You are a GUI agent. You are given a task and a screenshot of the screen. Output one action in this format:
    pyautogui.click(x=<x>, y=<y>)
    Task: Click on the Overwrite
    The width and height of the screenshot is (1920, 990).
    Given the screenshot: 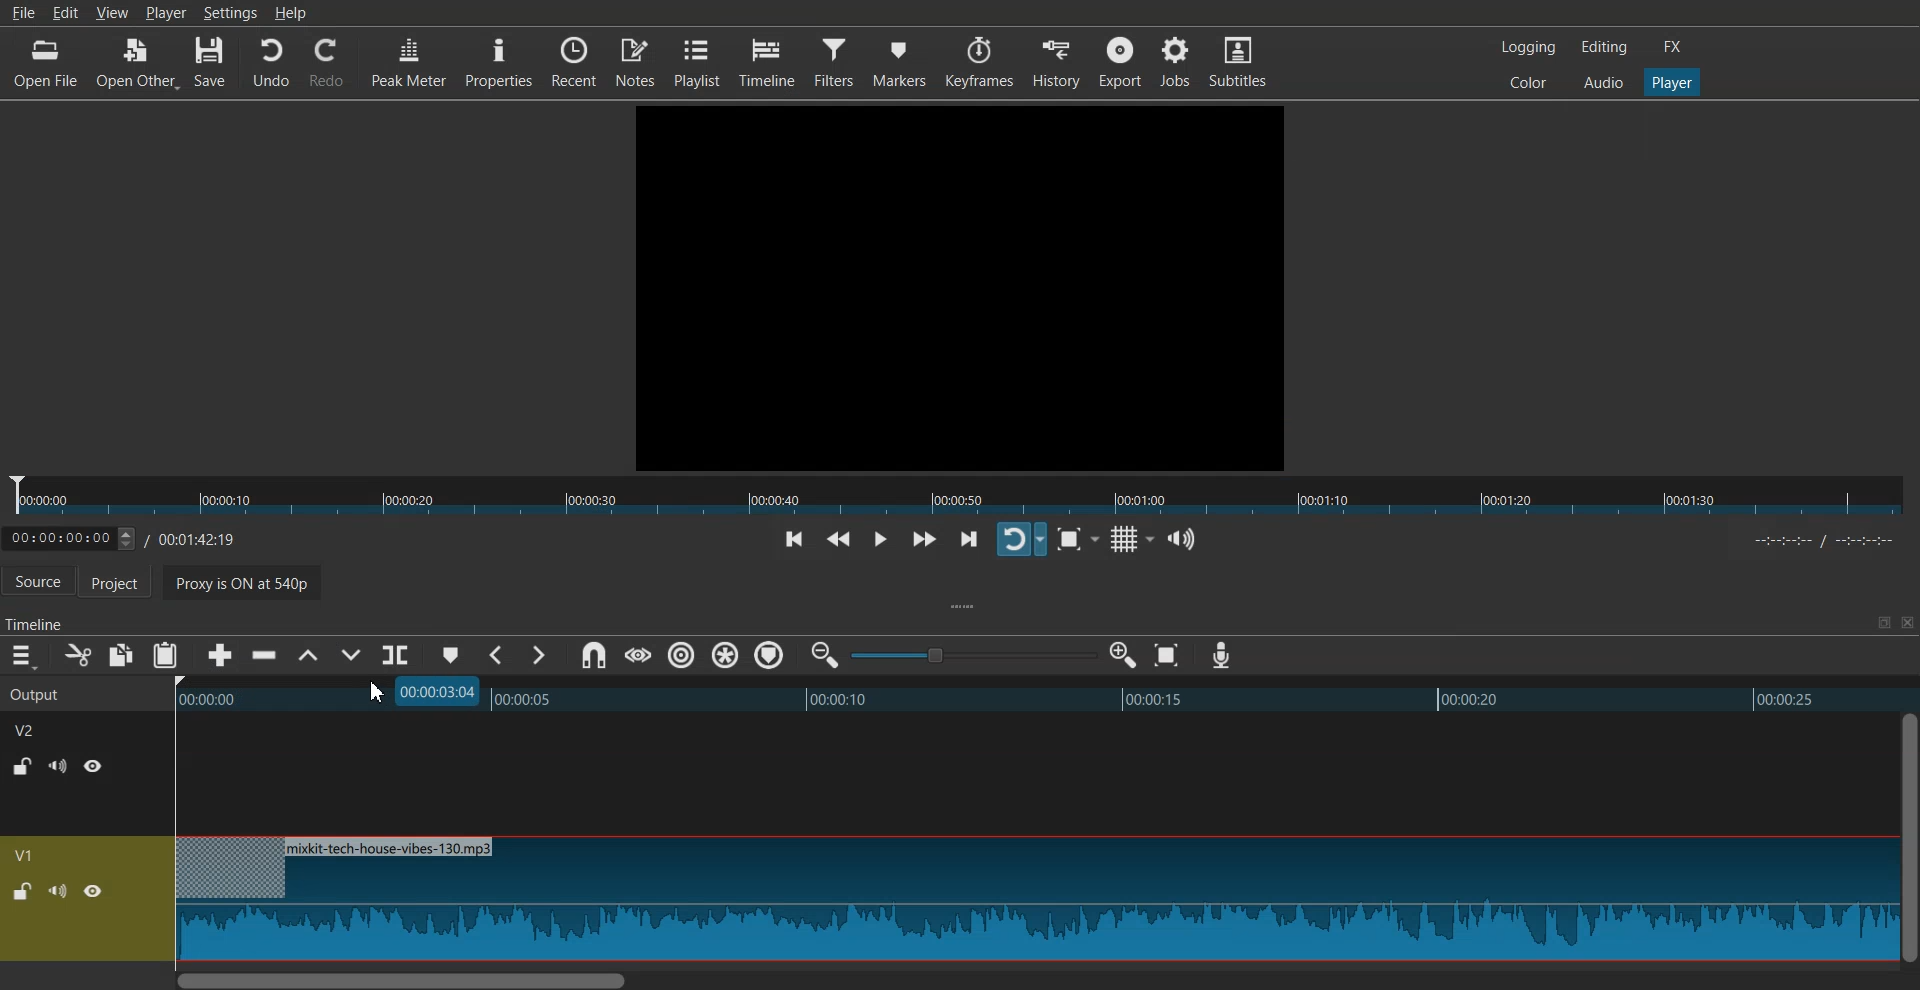 What is the action you would take?
    pyautogui.click(x=350, y=655)
    